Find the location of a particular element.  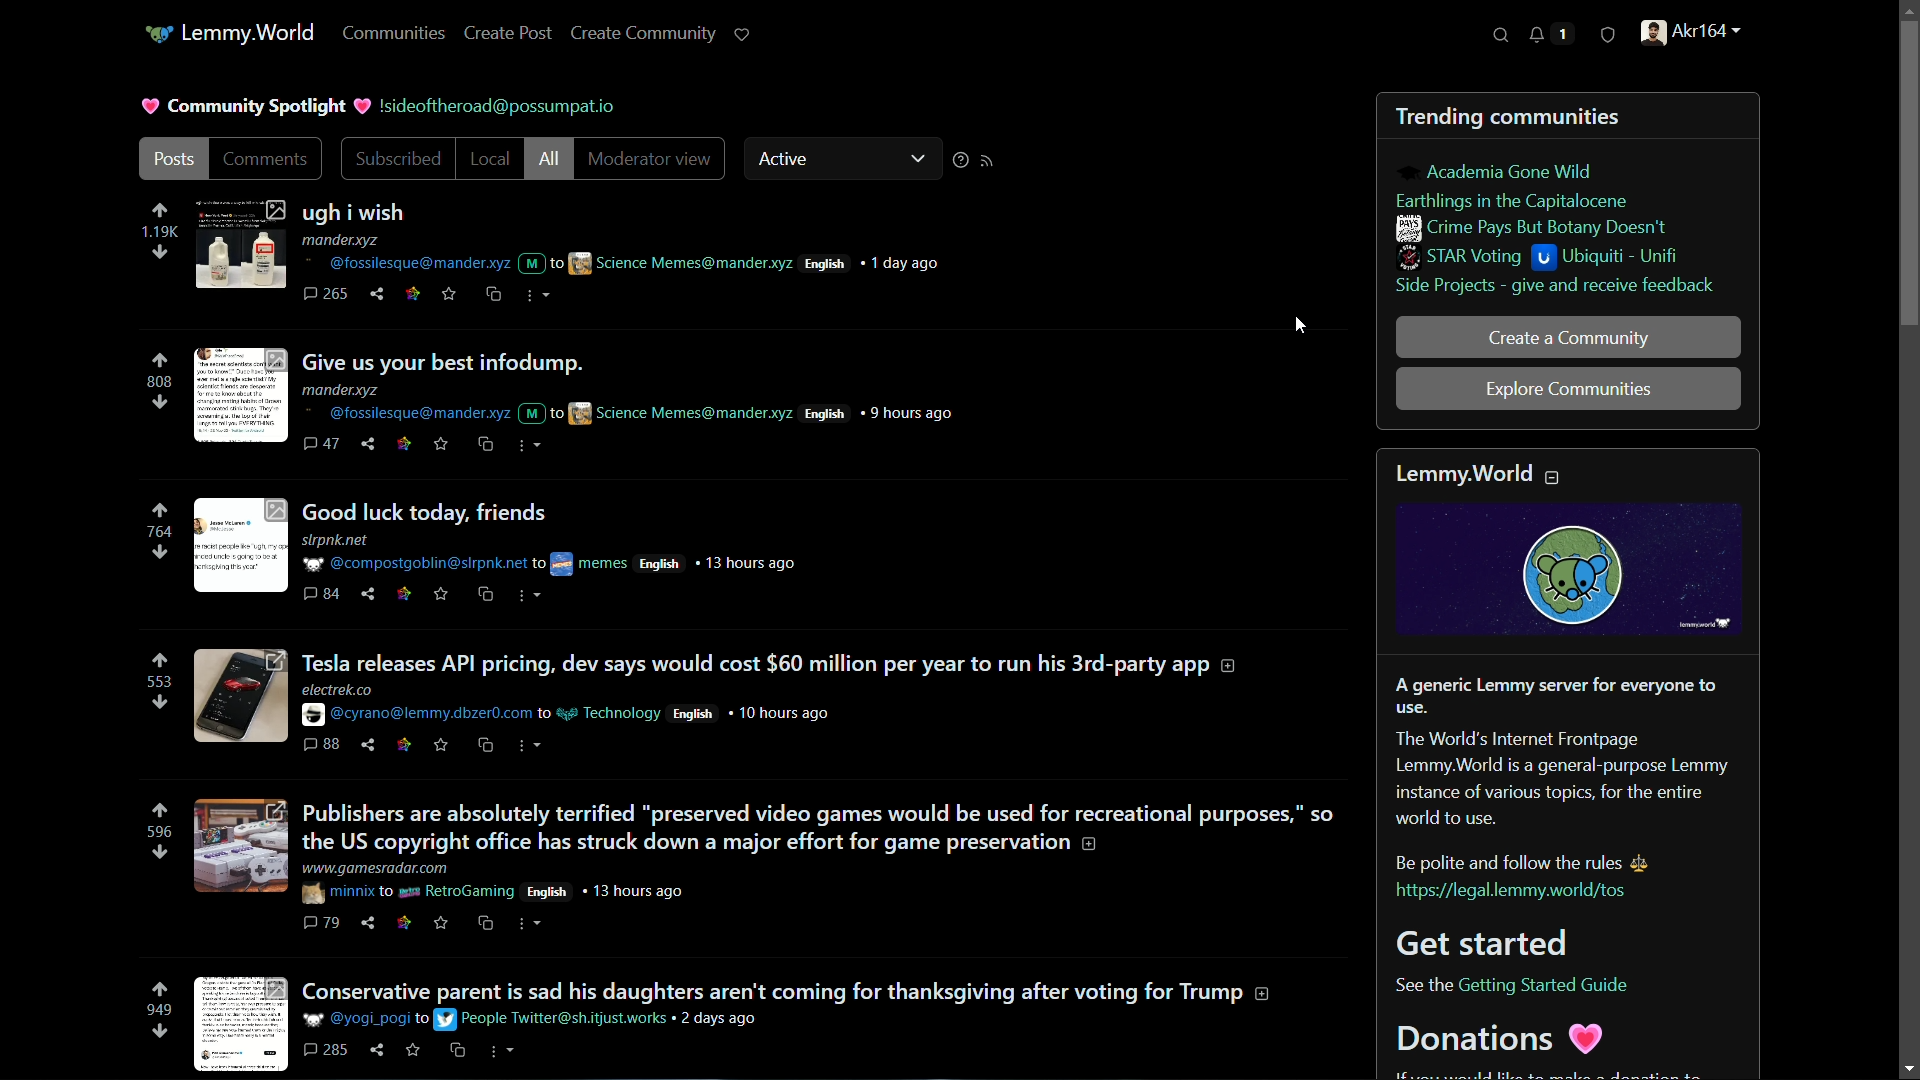

technology is located at coordinates (609, 713).